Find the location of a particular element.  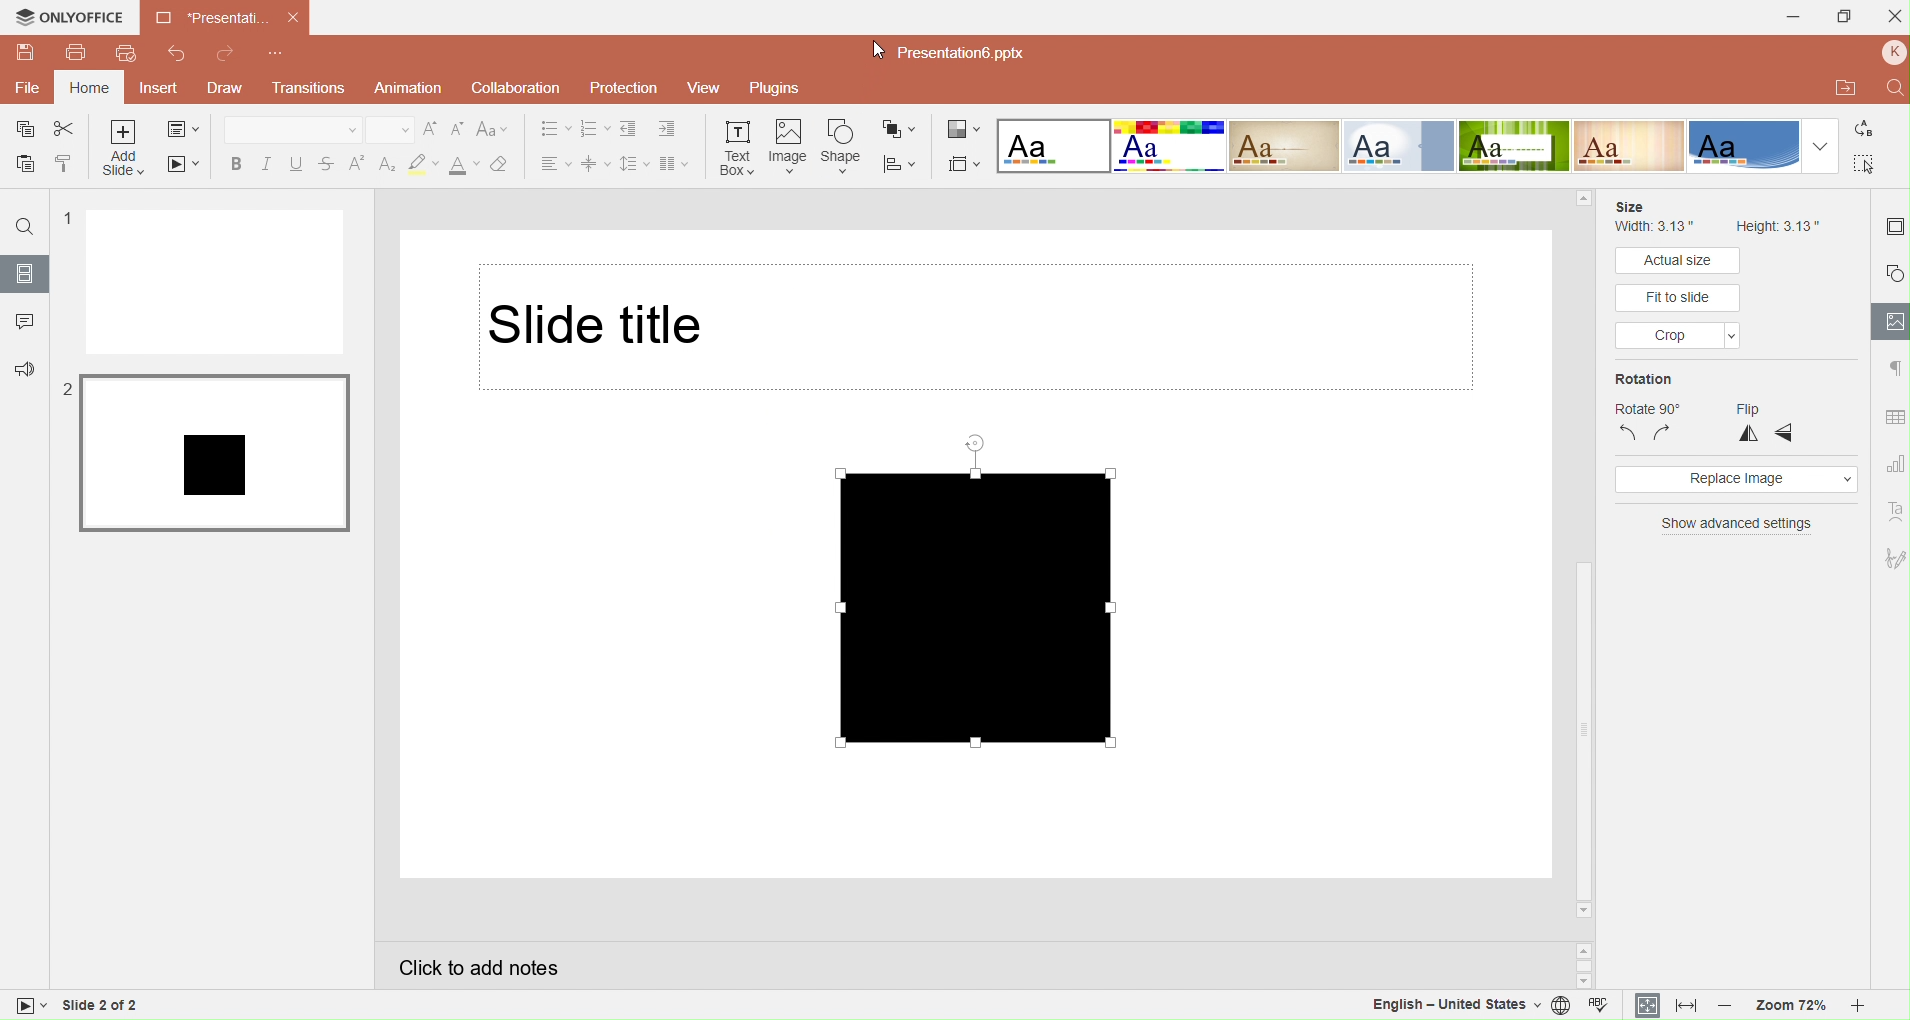

Slide 2 of 2 is located at coordinates (144, 1005).